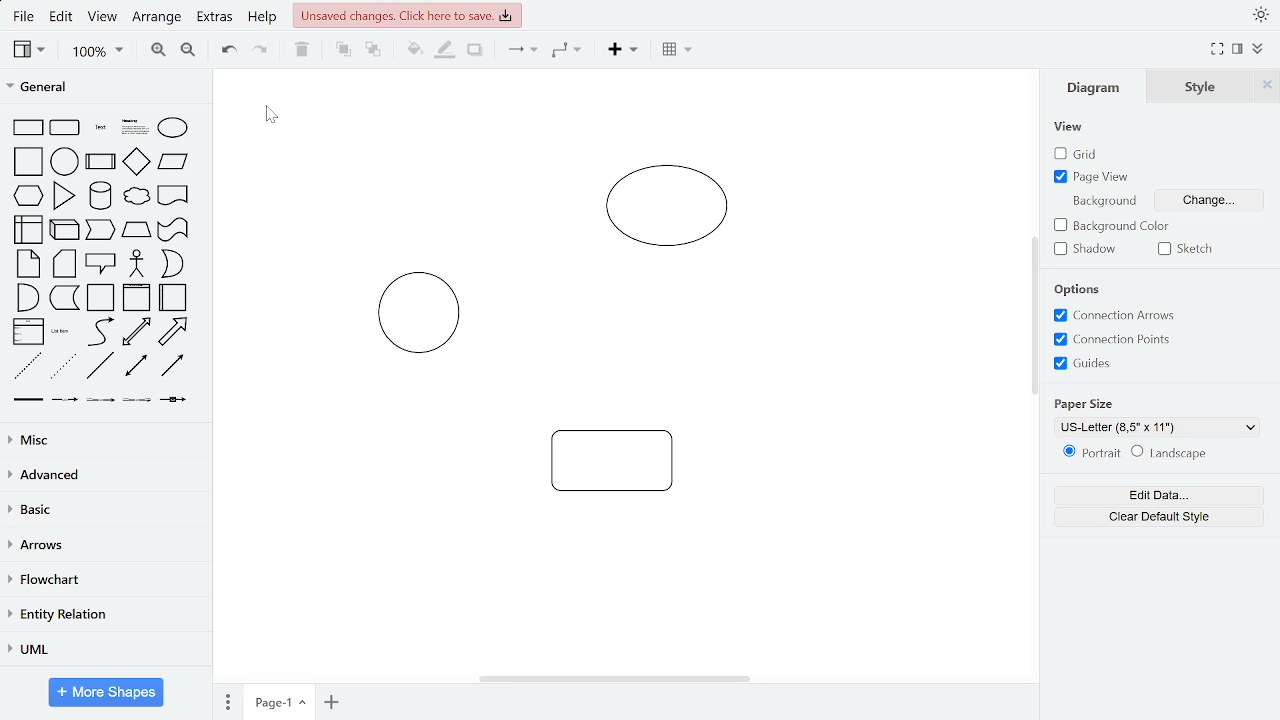 The image size is (1280, 720). Describe the element at coordinates (101, 127) in the screenshot. I see `text` at that location.